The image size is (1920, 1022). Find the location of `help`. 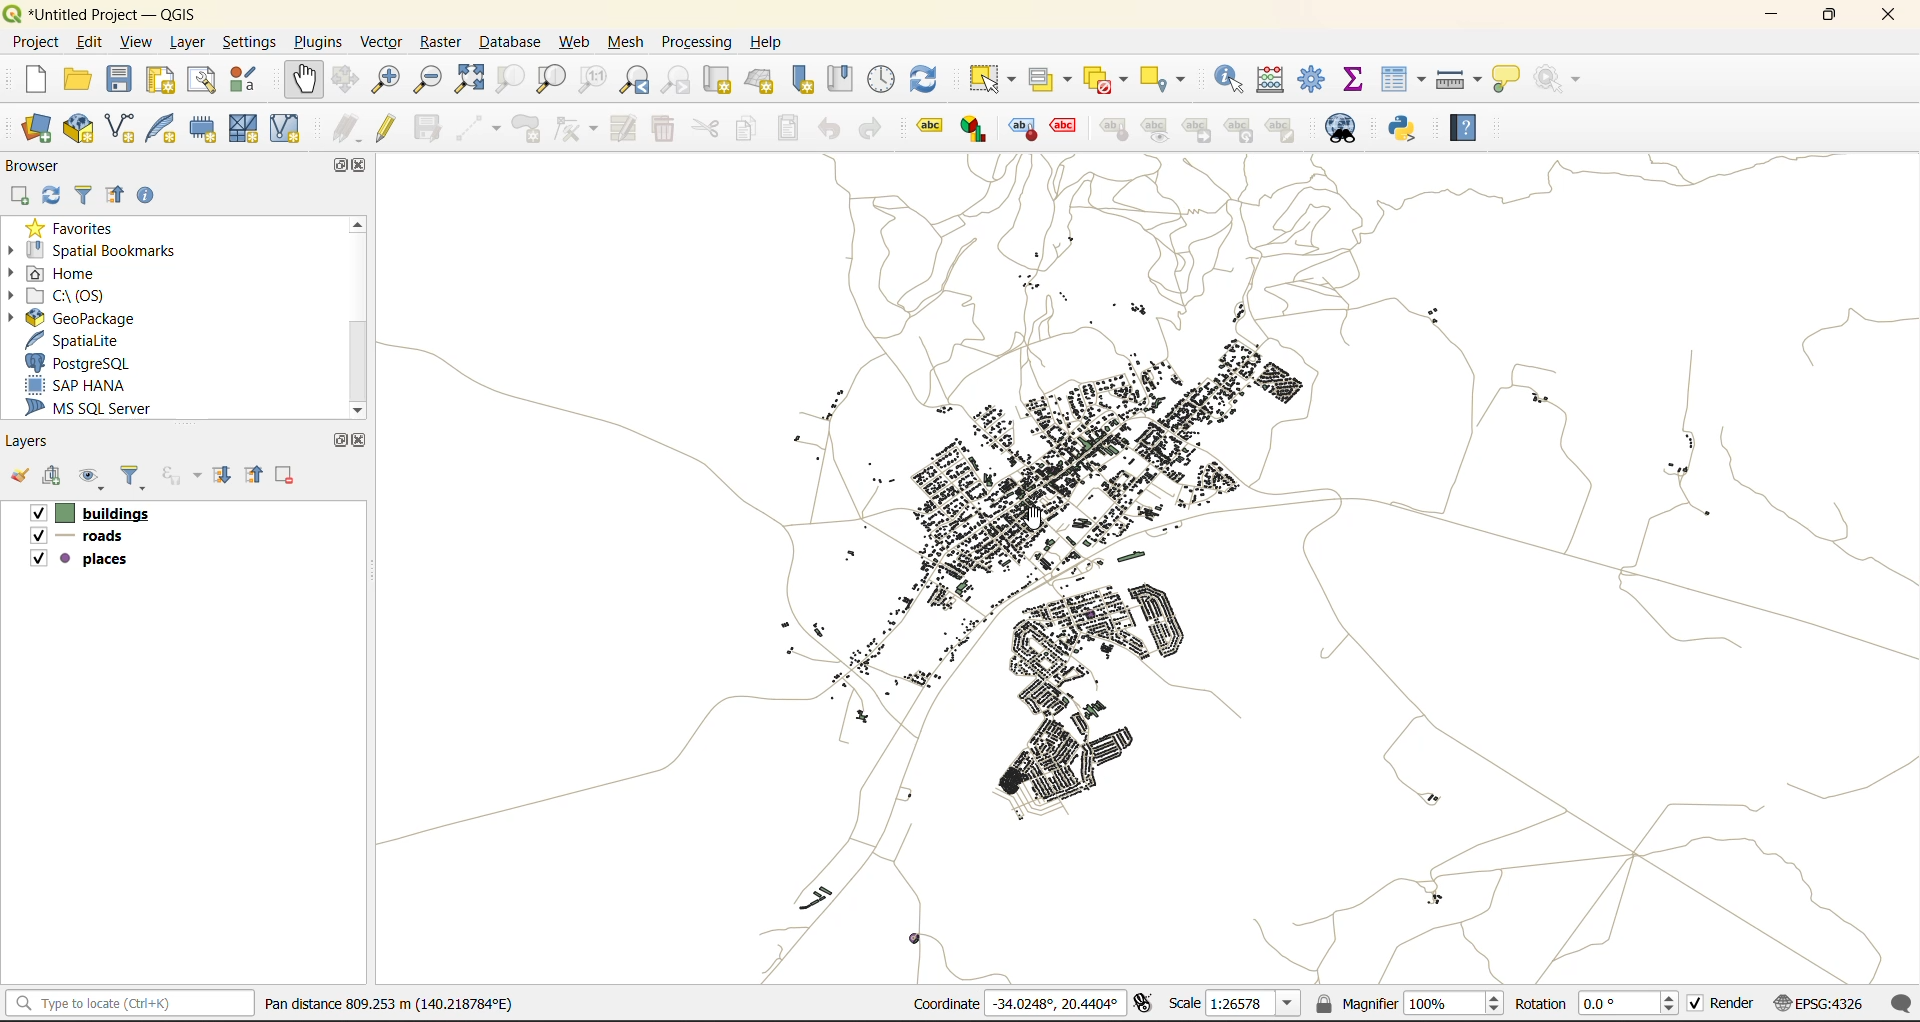

help is located at coordinates (1474, 128).